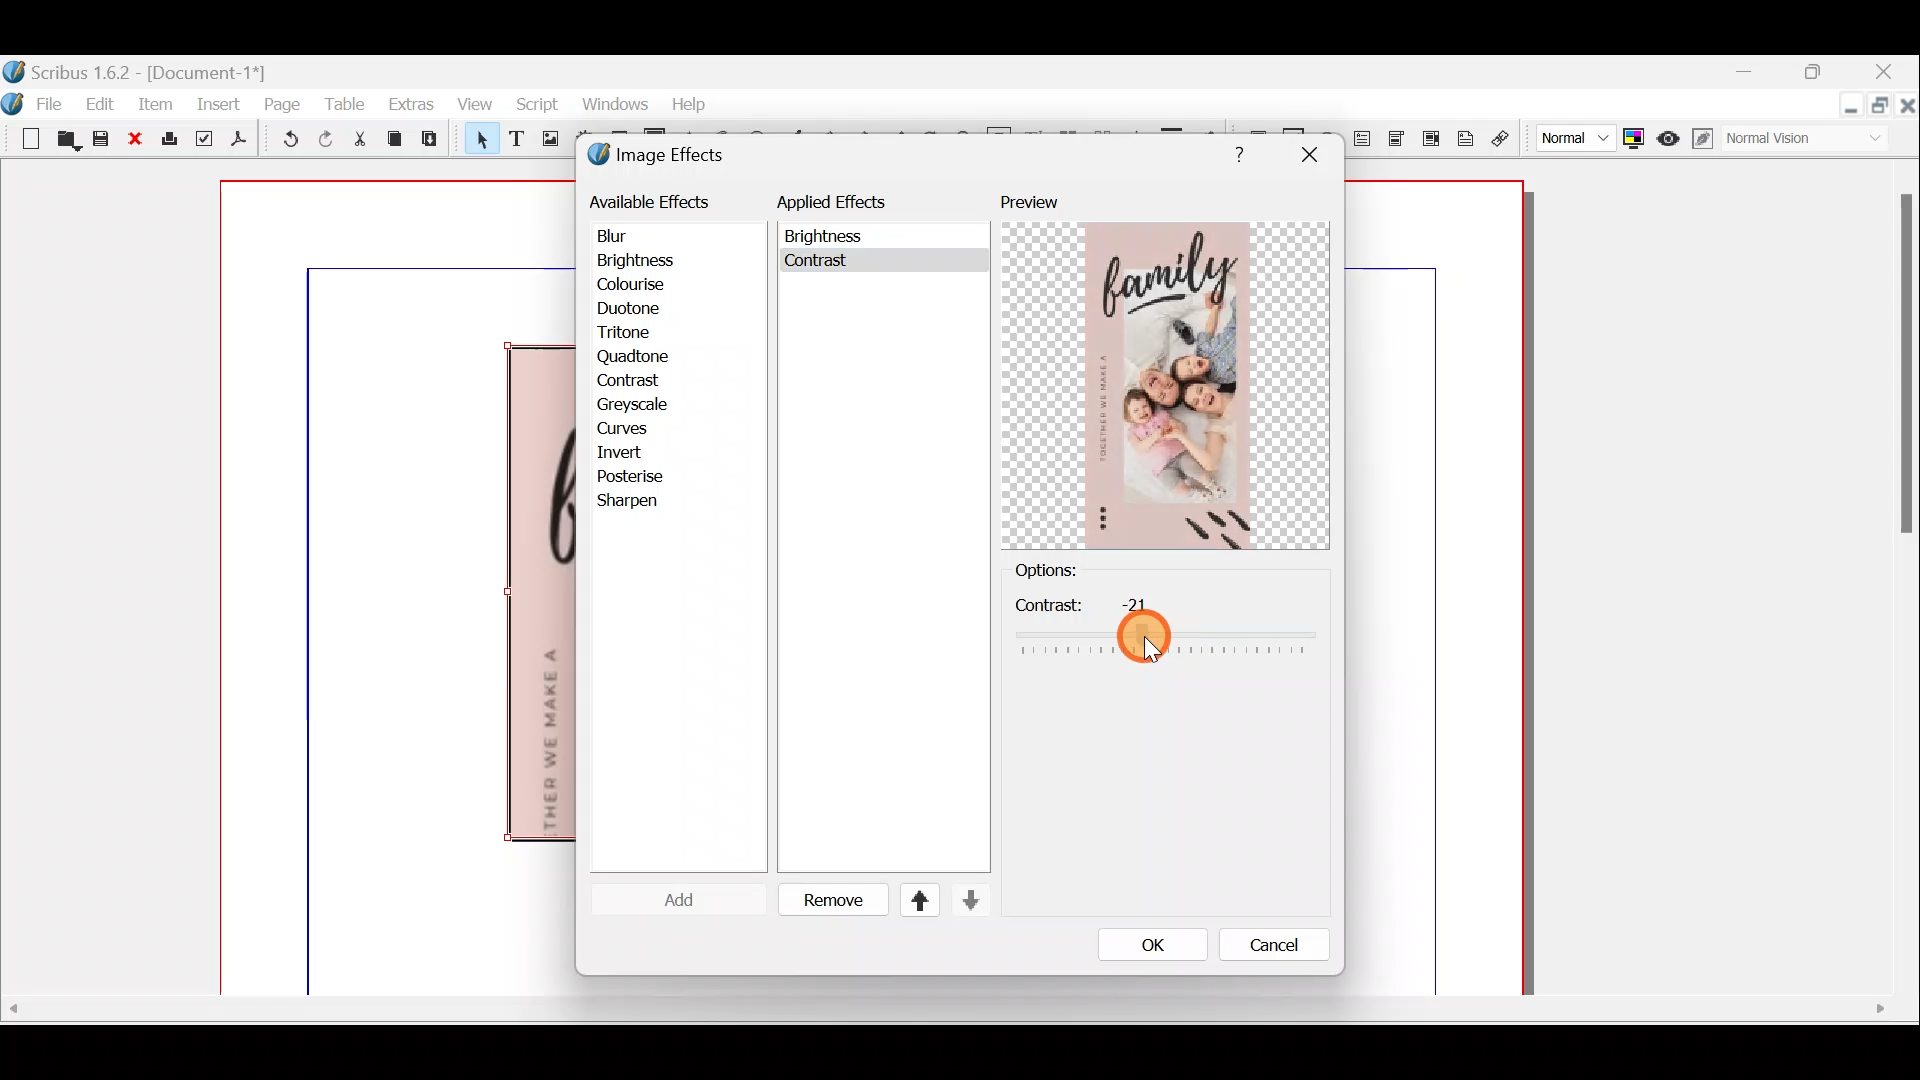  I want to click on Tritone, so click(633, 335).